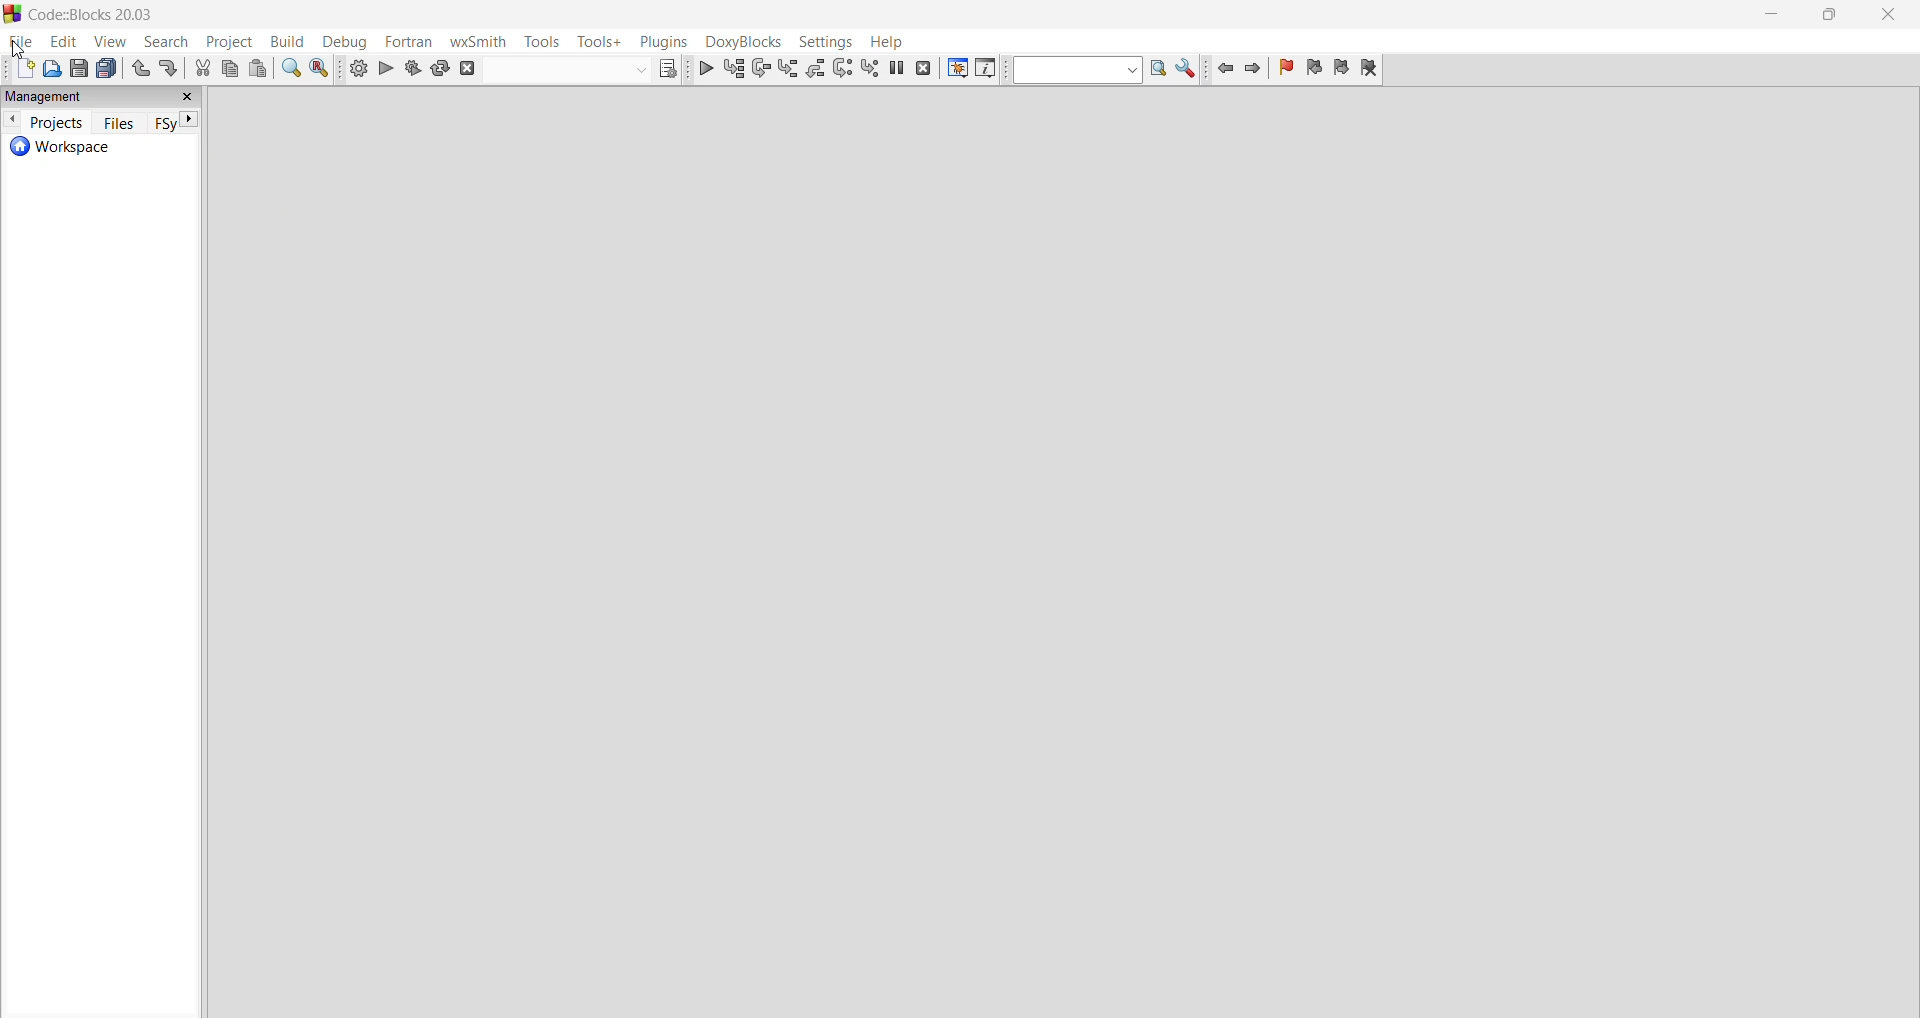 This screenshot has width=1920, height=1018. I want to click on next bookmark, so click(1341, 69).